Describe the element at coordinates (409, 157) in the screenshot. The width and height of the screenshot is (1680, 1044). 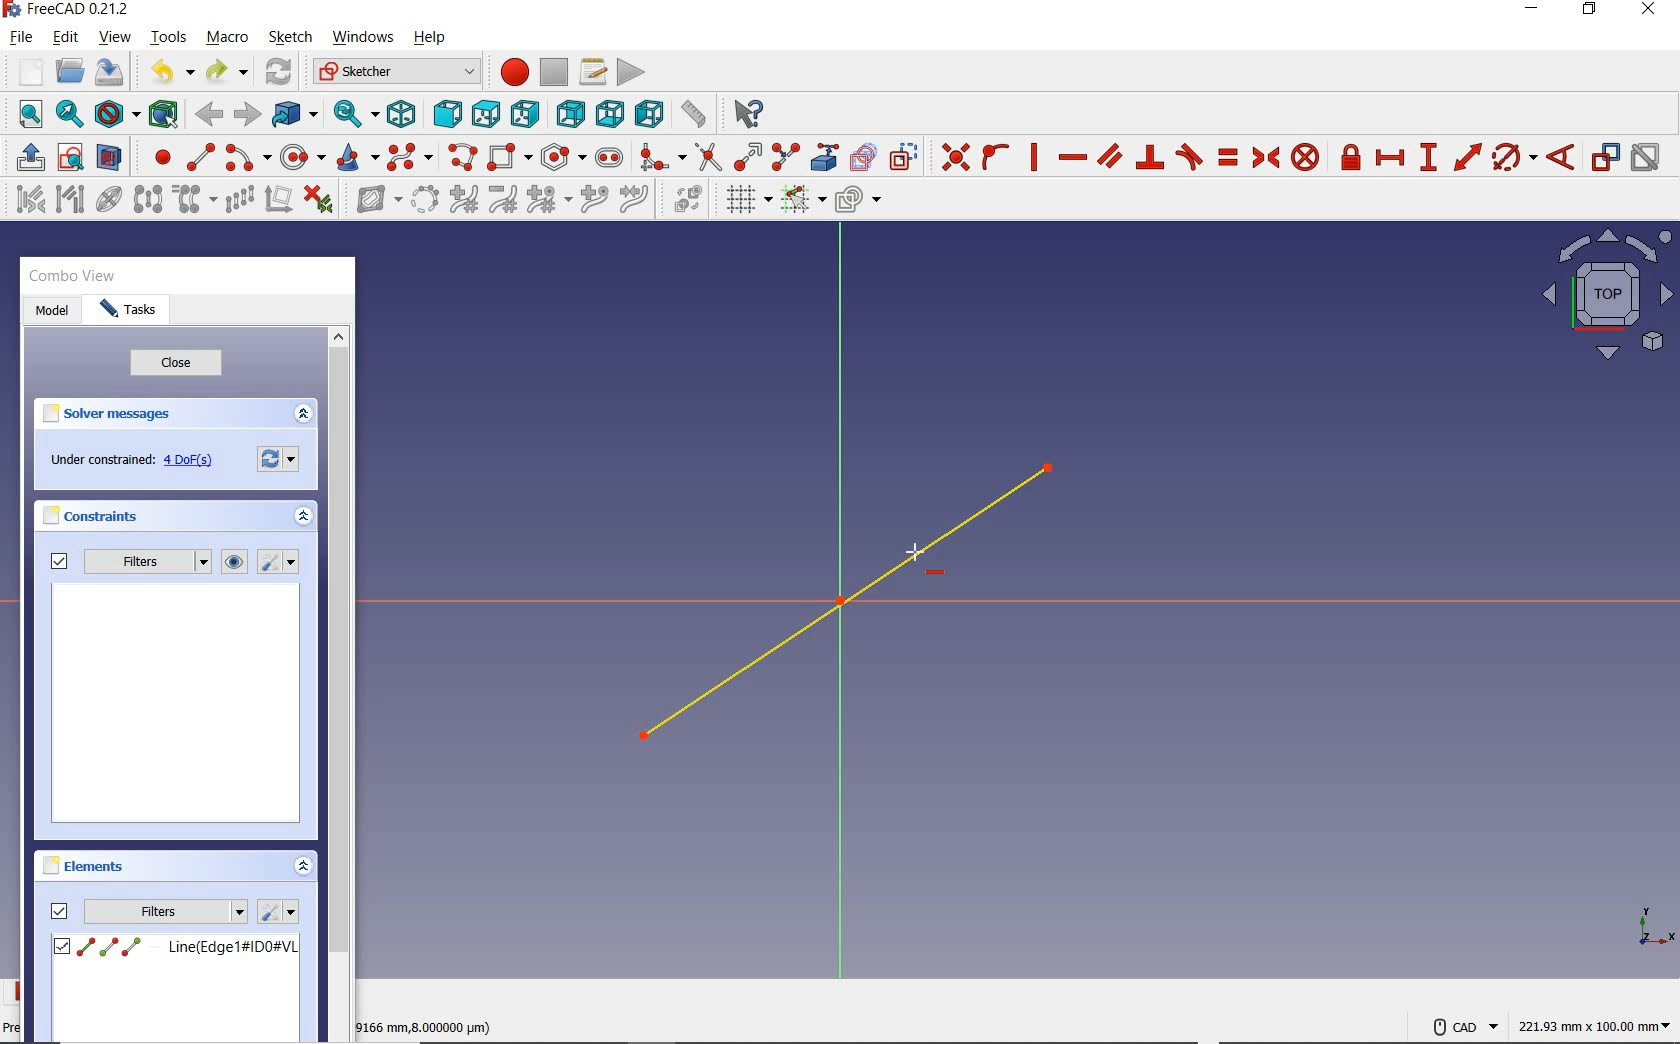
I see `CREATE B-SPLINE` at that location.